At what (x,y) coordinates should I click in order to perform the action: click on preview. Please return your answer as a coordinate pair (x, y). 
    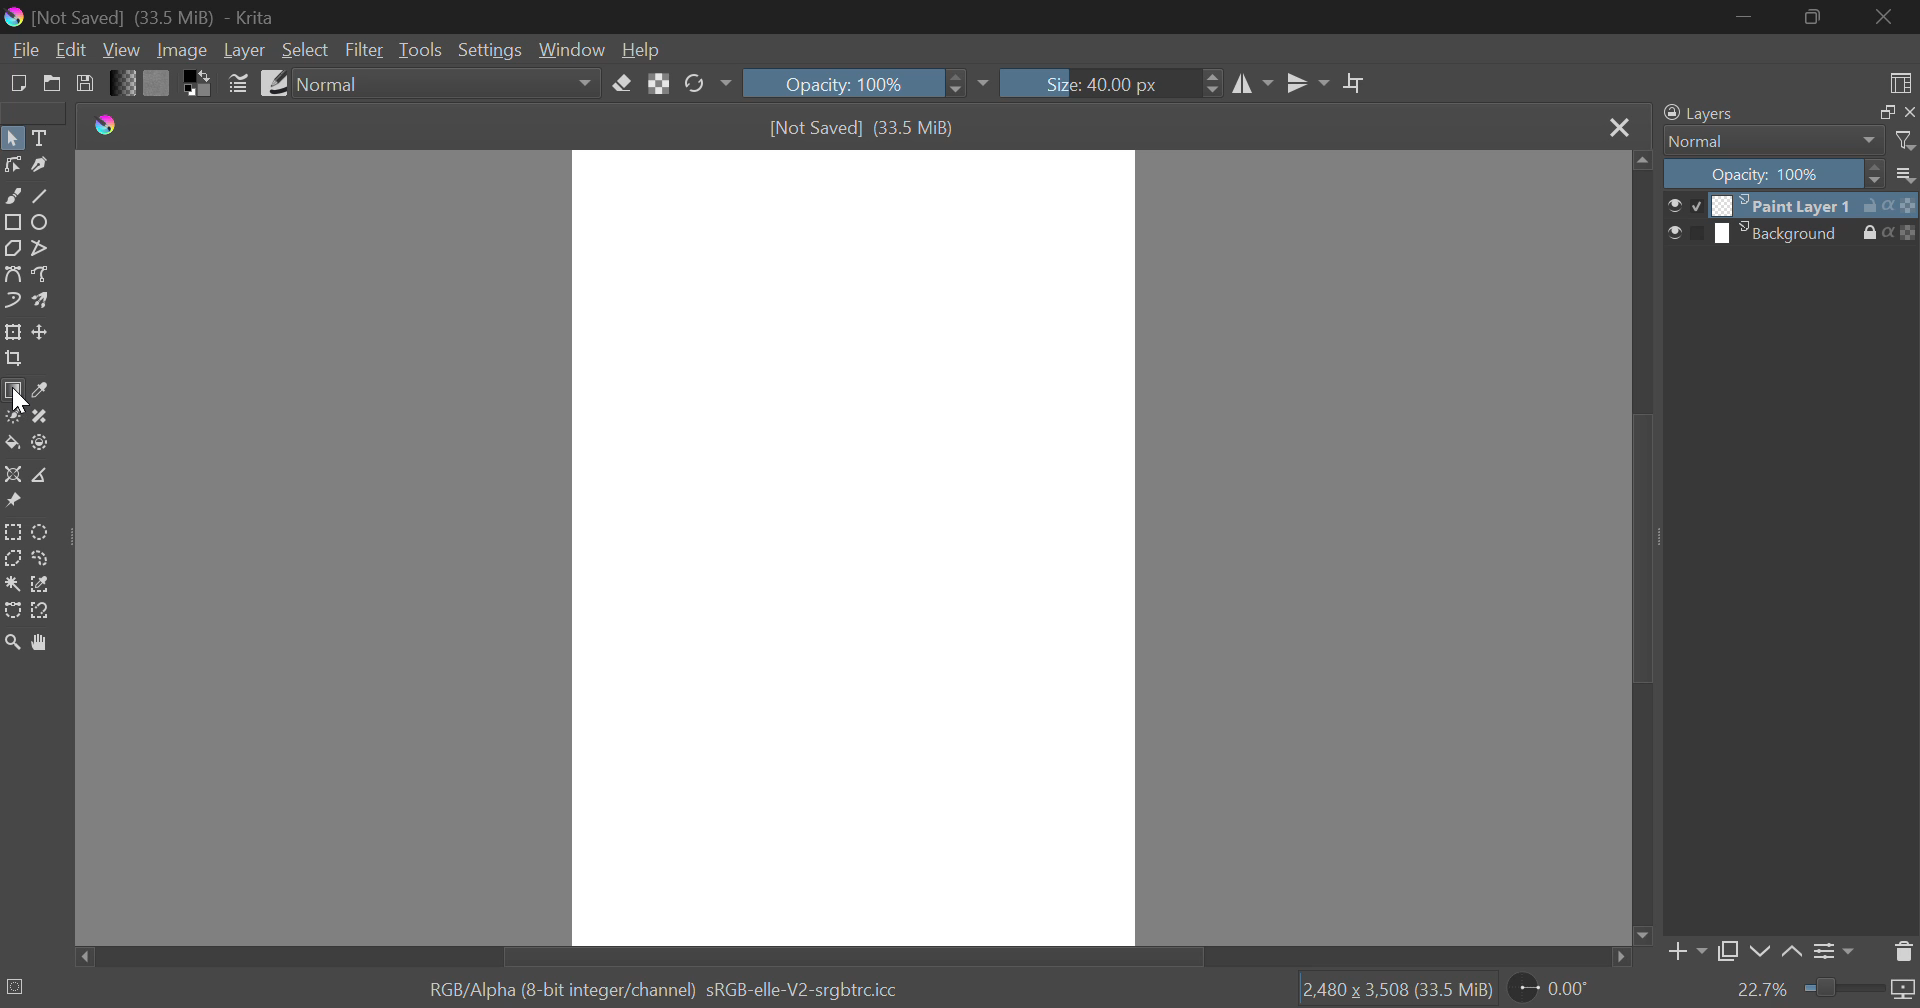
    Looking at the image, I should click on (1689, 206).